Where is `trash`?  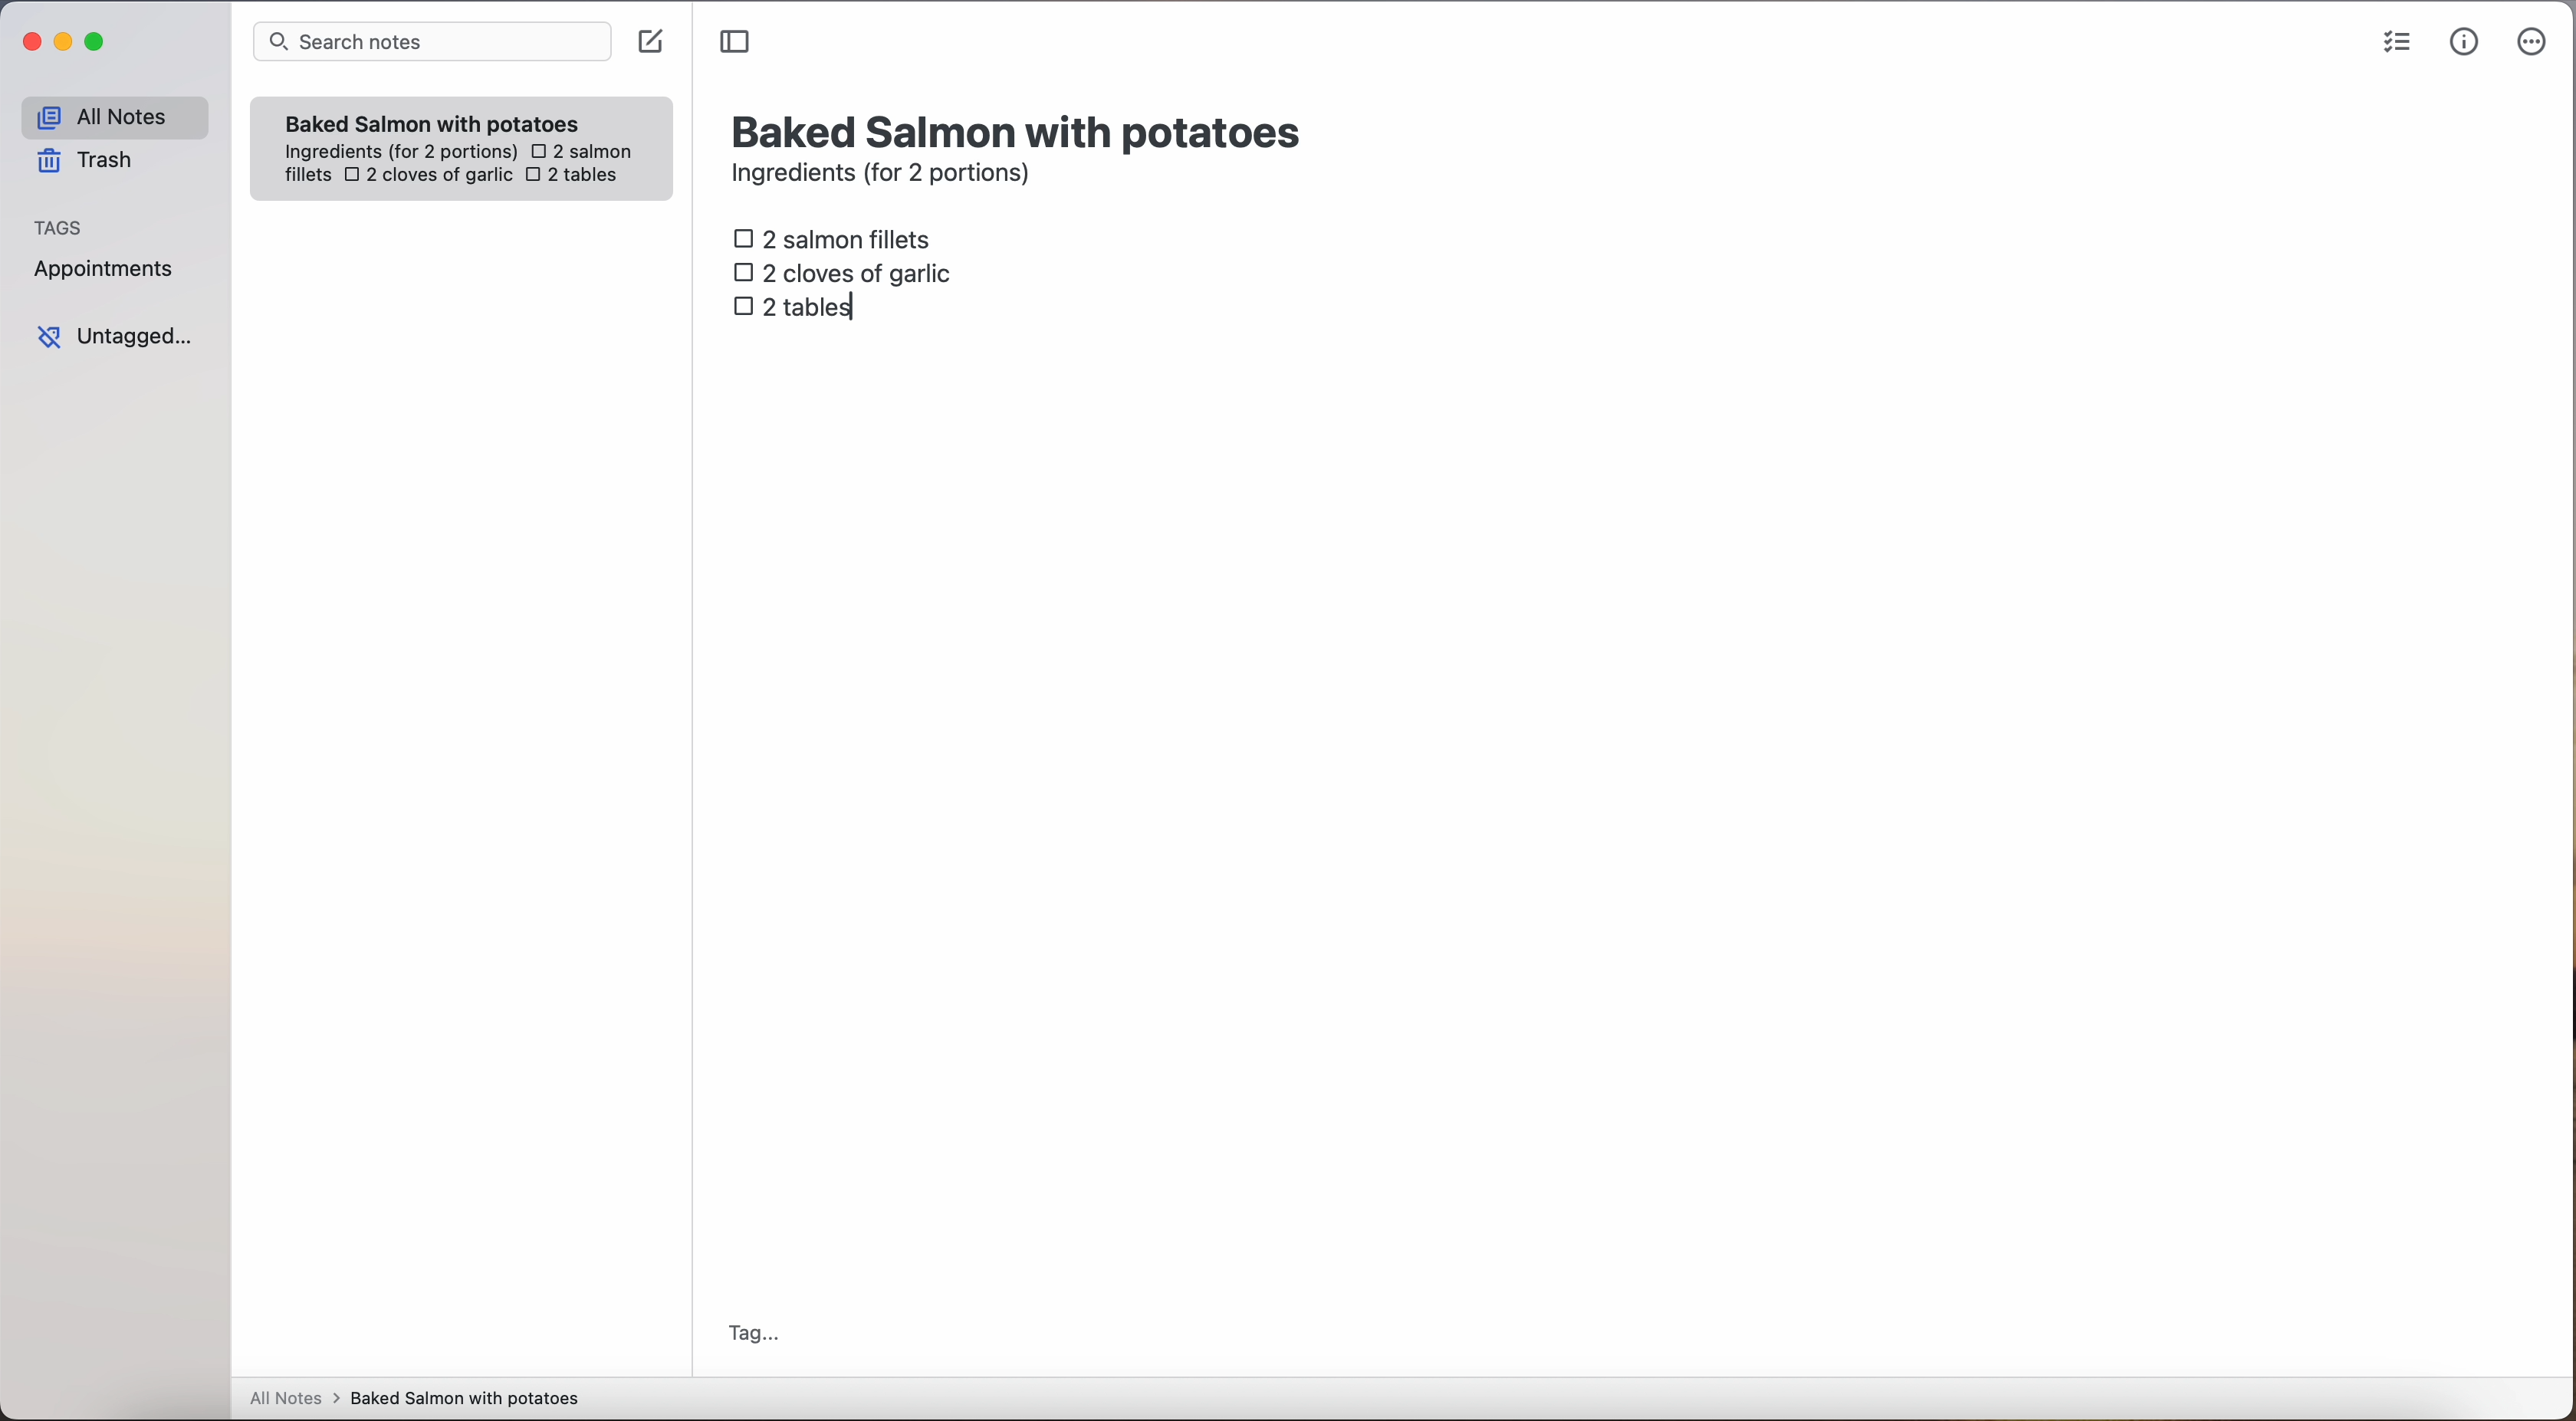 trash is located at coordinates (92, 161).